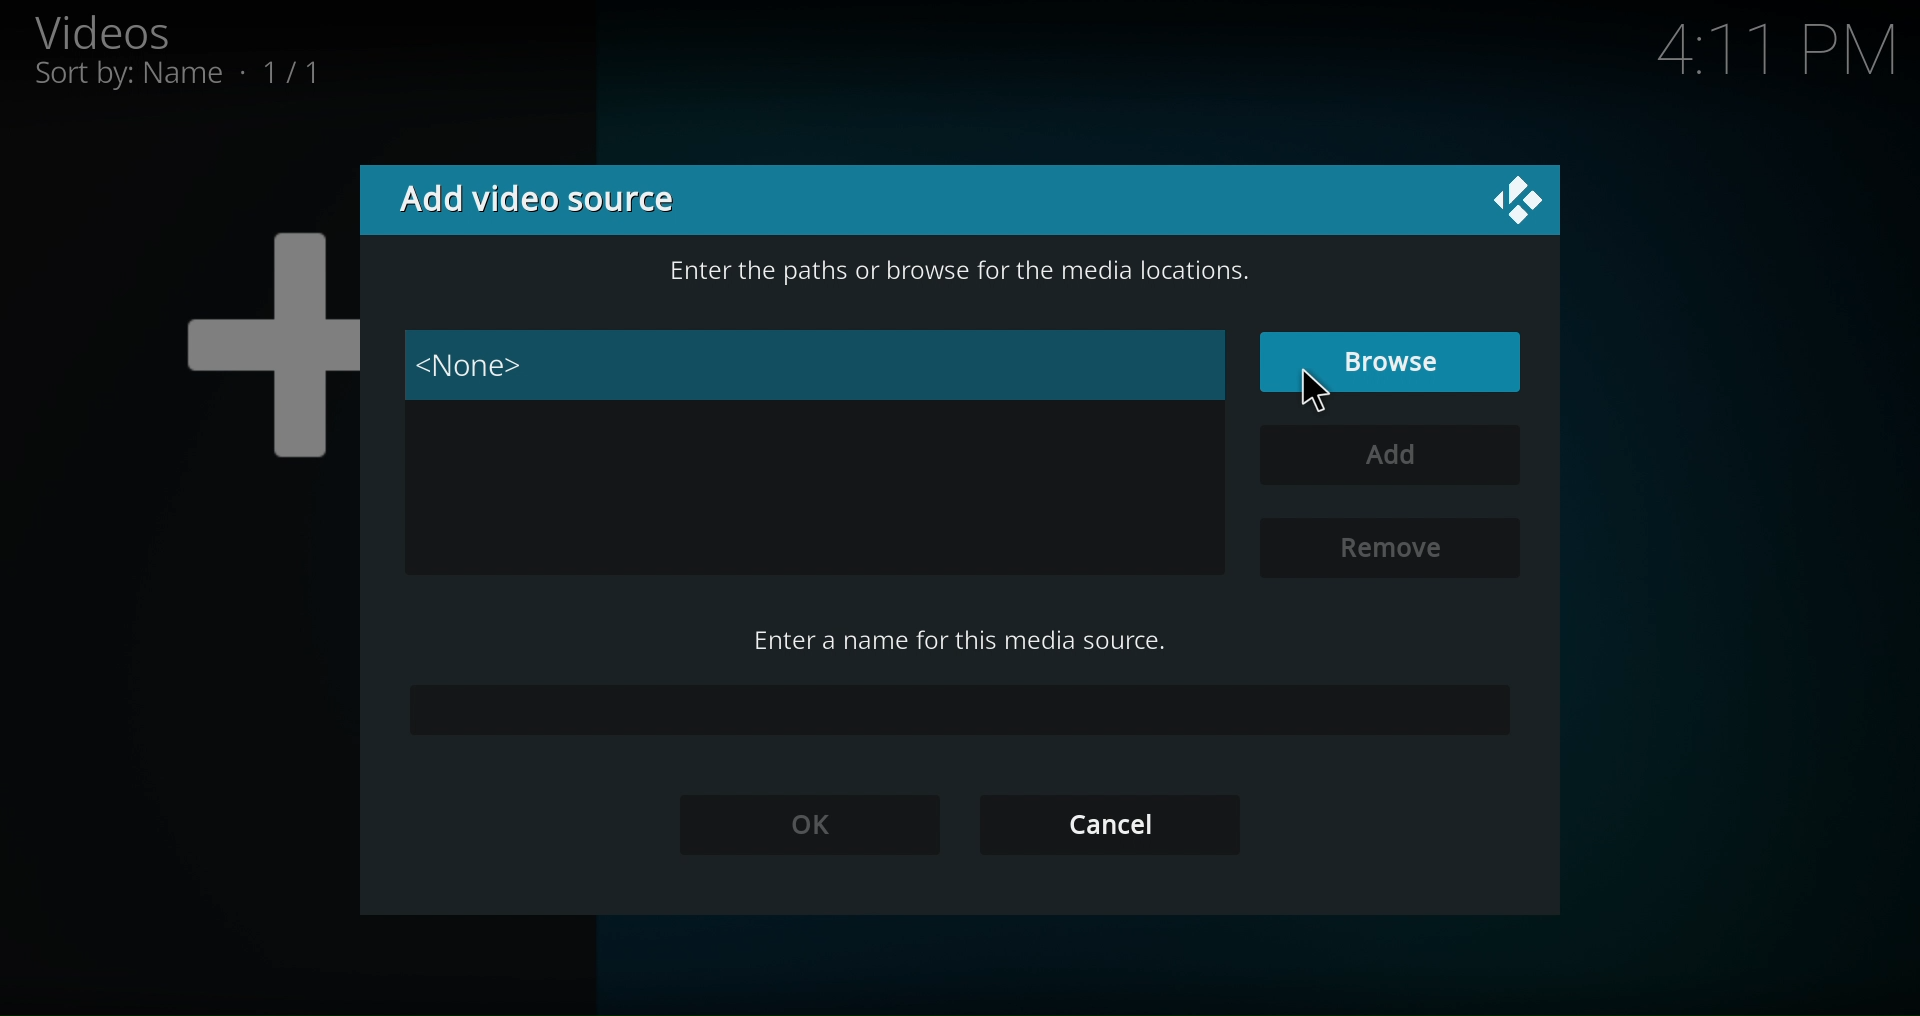  I want to click on Plus Icon, so click(227, 351).